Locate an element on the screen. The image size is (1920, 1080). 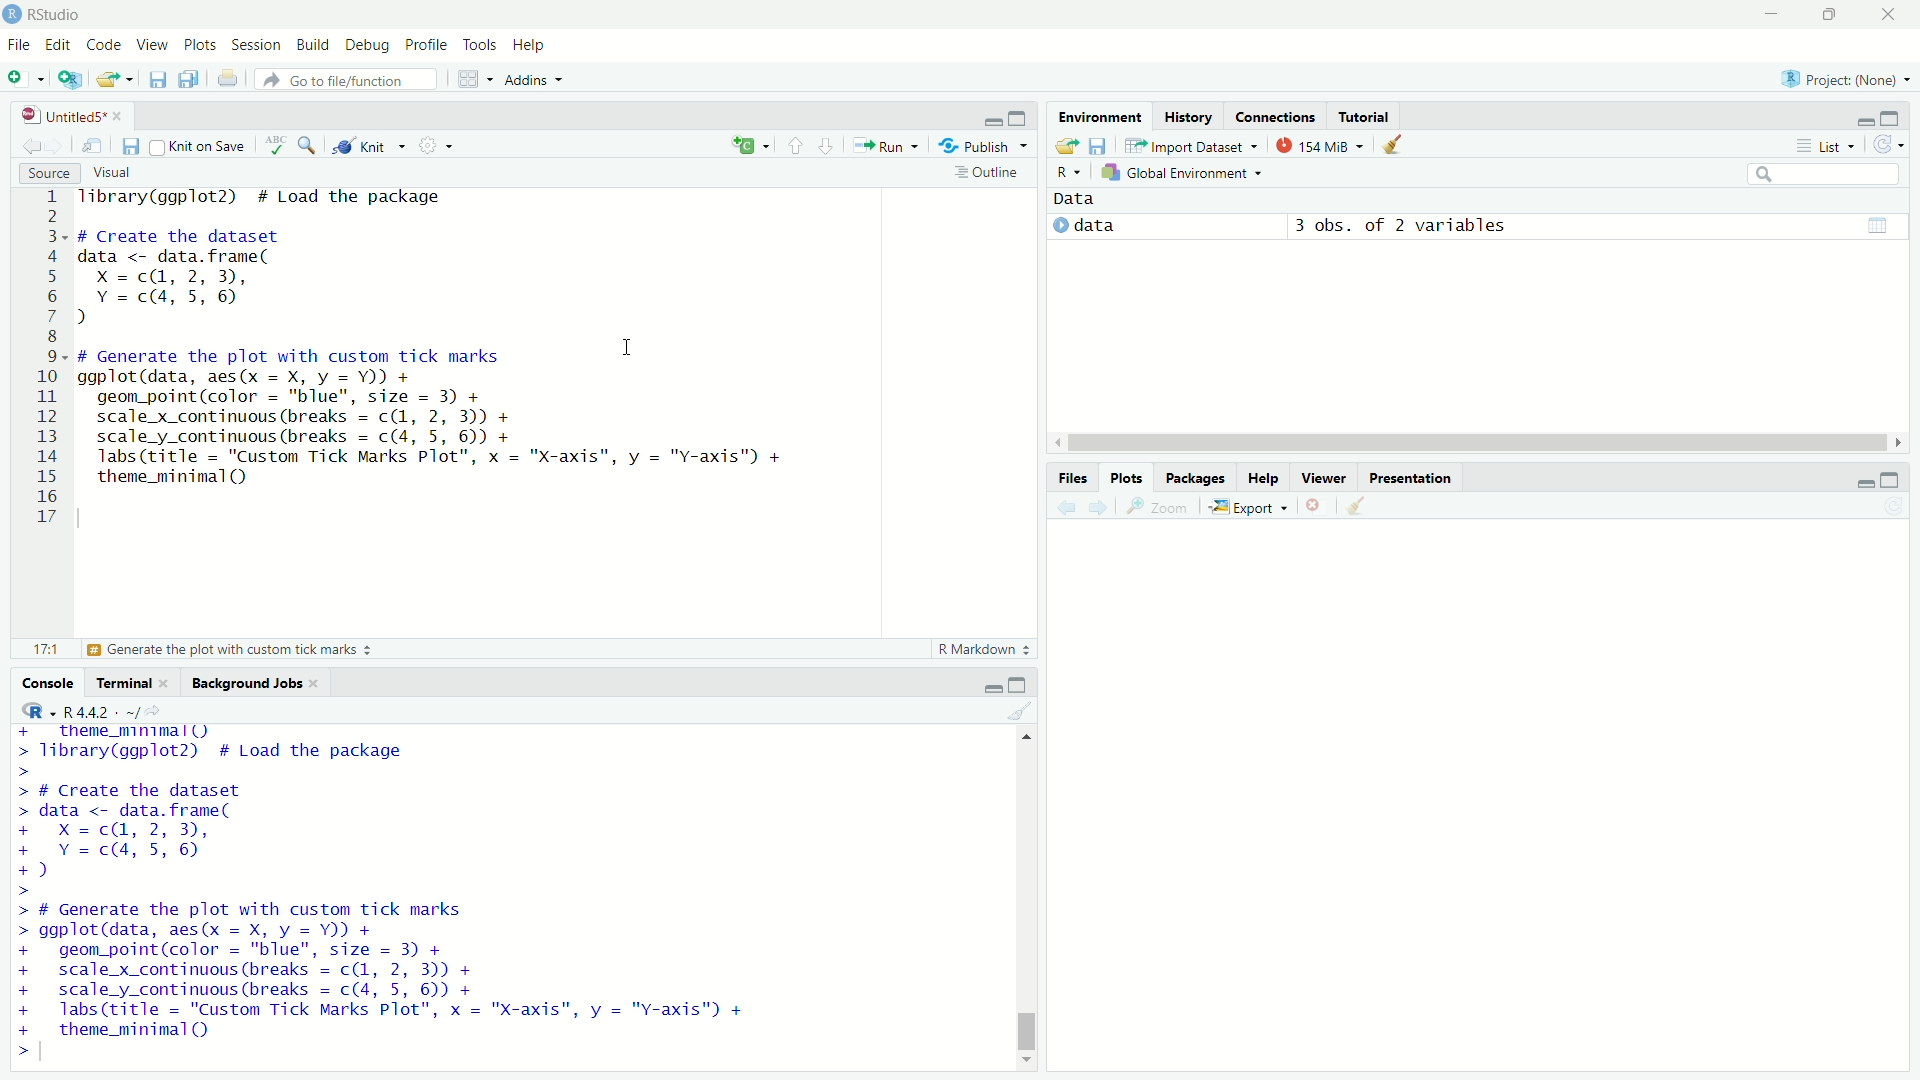
go to previous section/chunk is located at coordinates (794, 145).